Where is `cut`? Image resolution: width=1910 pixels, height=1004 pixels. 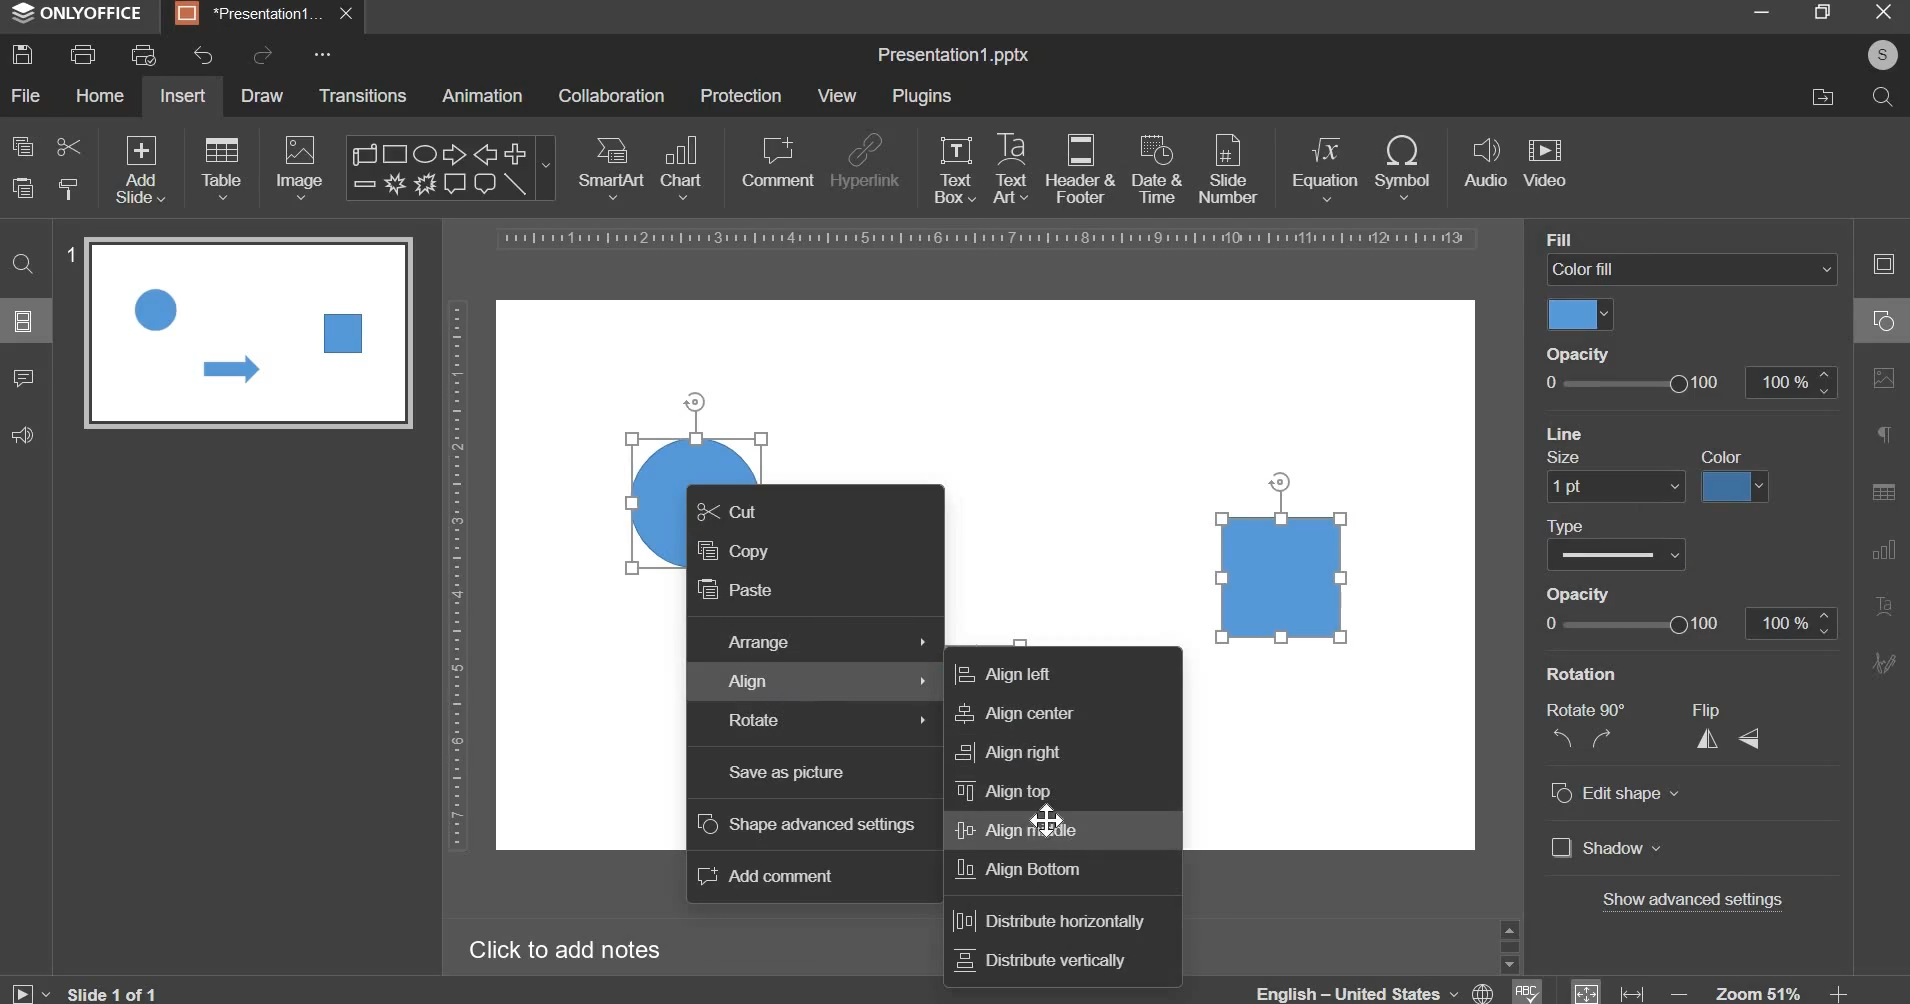
cut is located at coordinates (67, 145).